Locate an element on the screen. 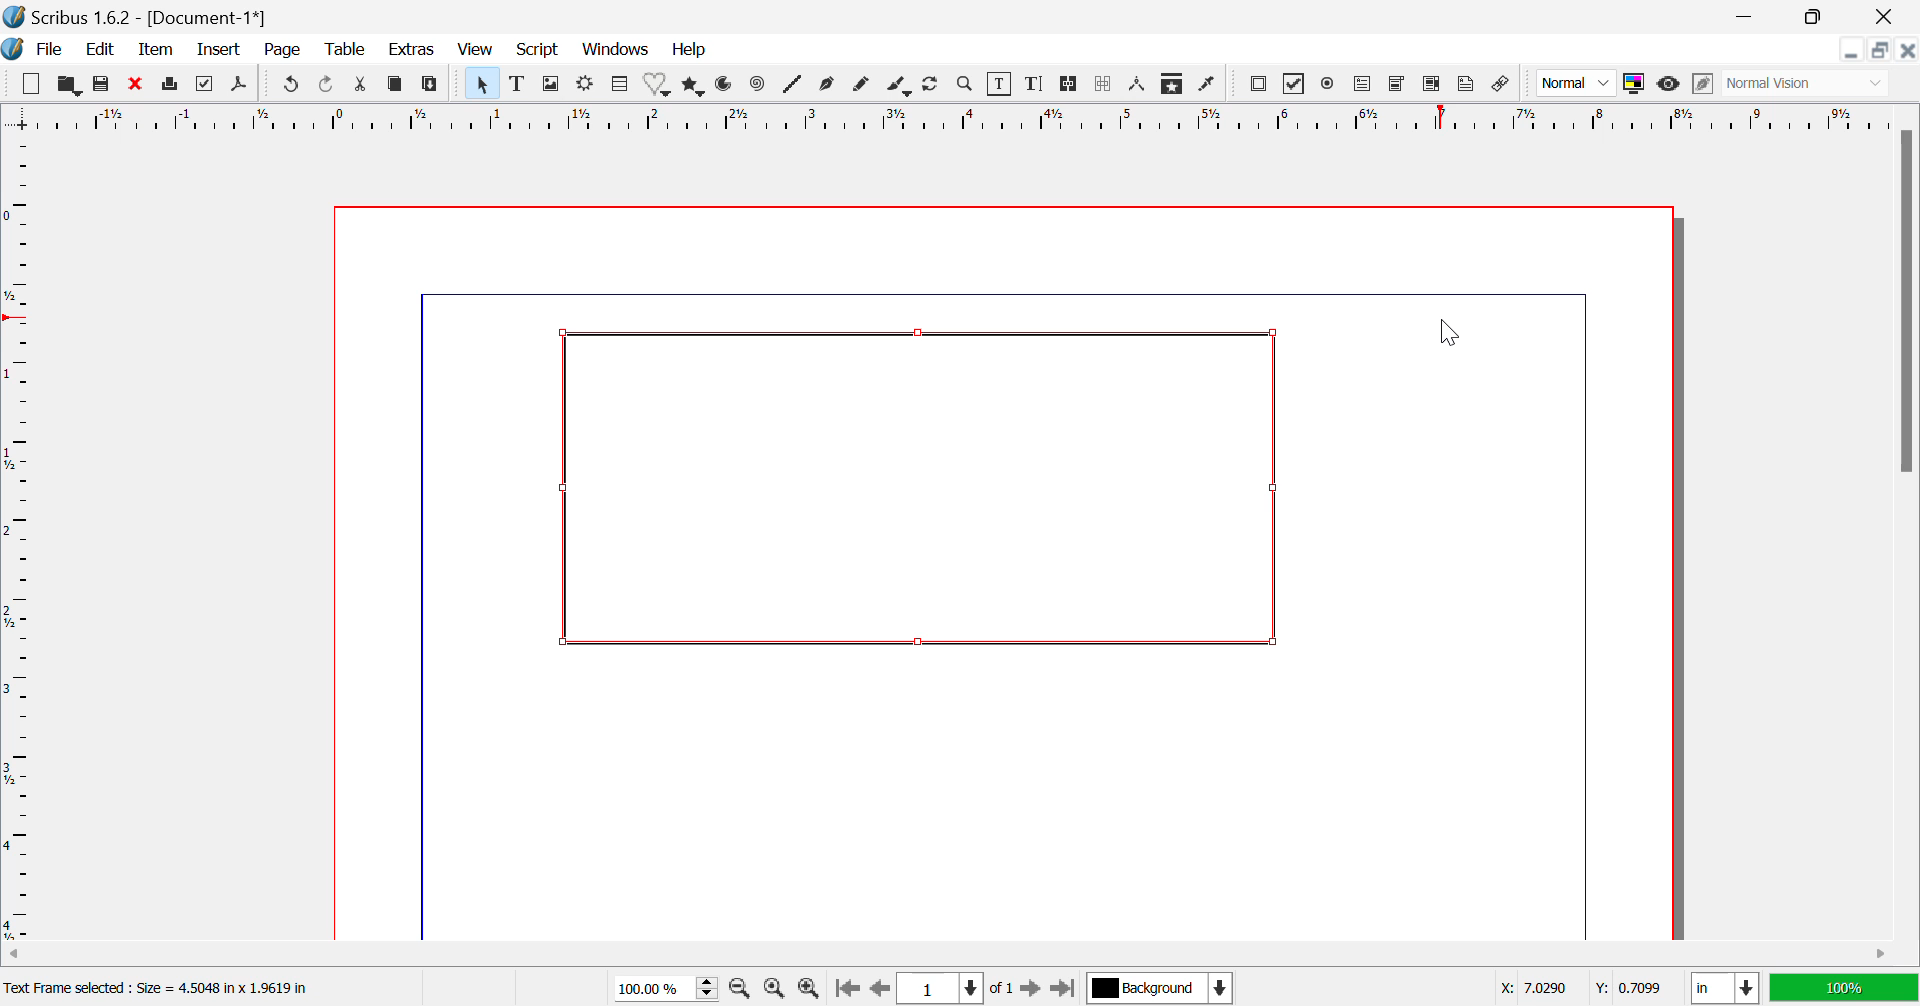  Freehand Line is located at coordinates (862, 88).